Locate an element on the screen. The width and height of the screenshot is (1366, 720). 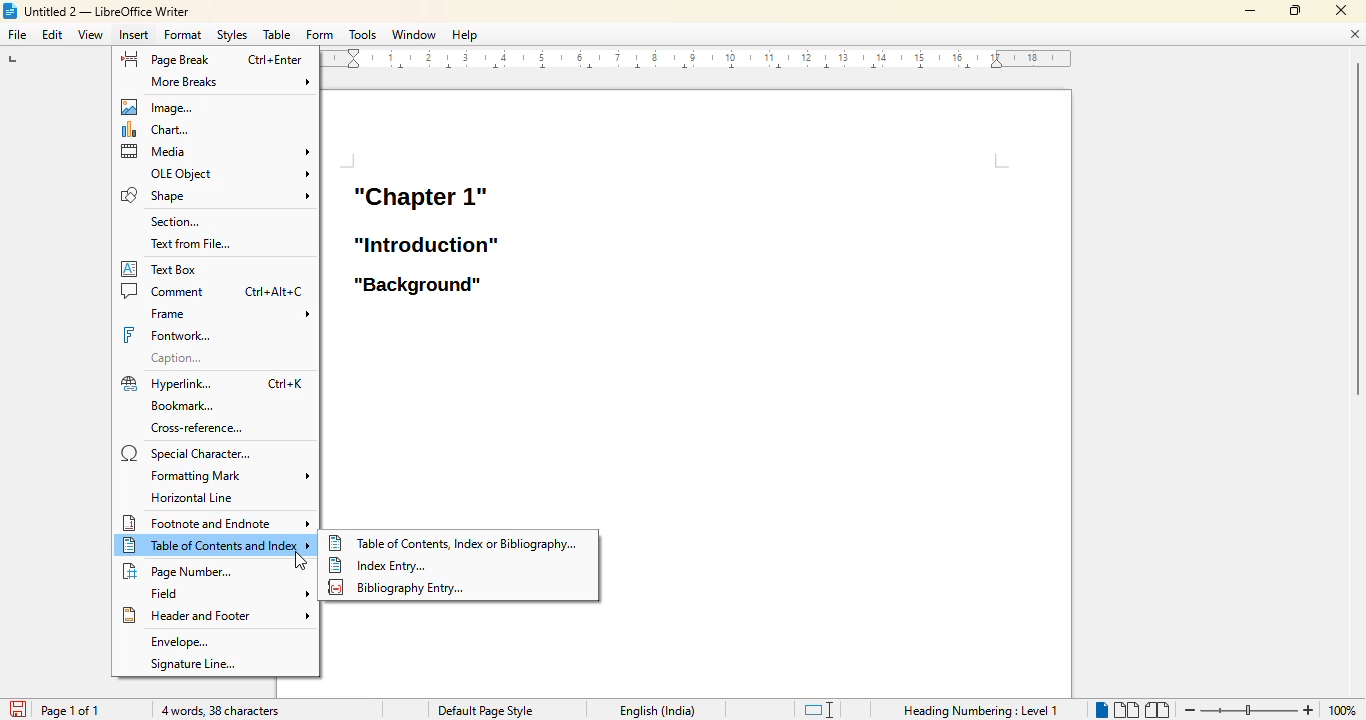
field is located at coordinates (226, 593).